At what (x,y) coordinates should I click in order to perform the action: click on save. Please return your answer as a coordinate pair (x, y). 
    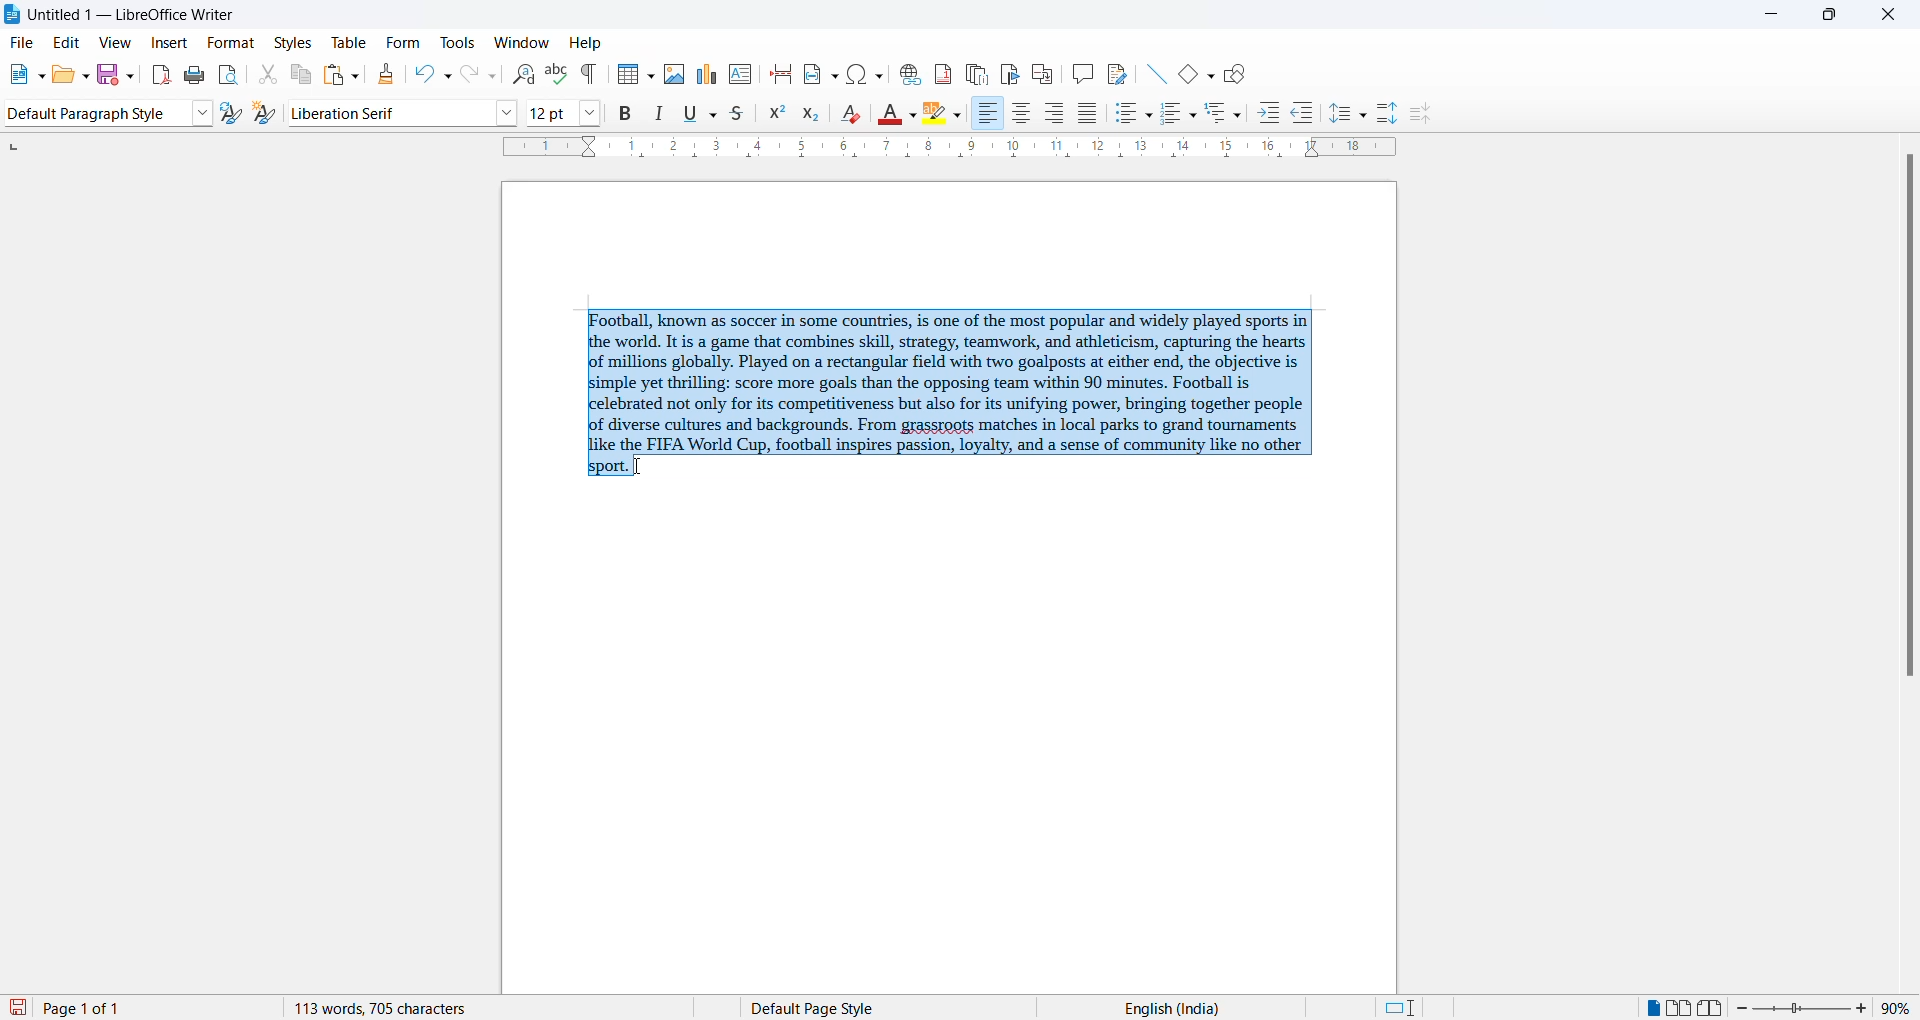
    Looking at the image, I should click on (18, 1007).